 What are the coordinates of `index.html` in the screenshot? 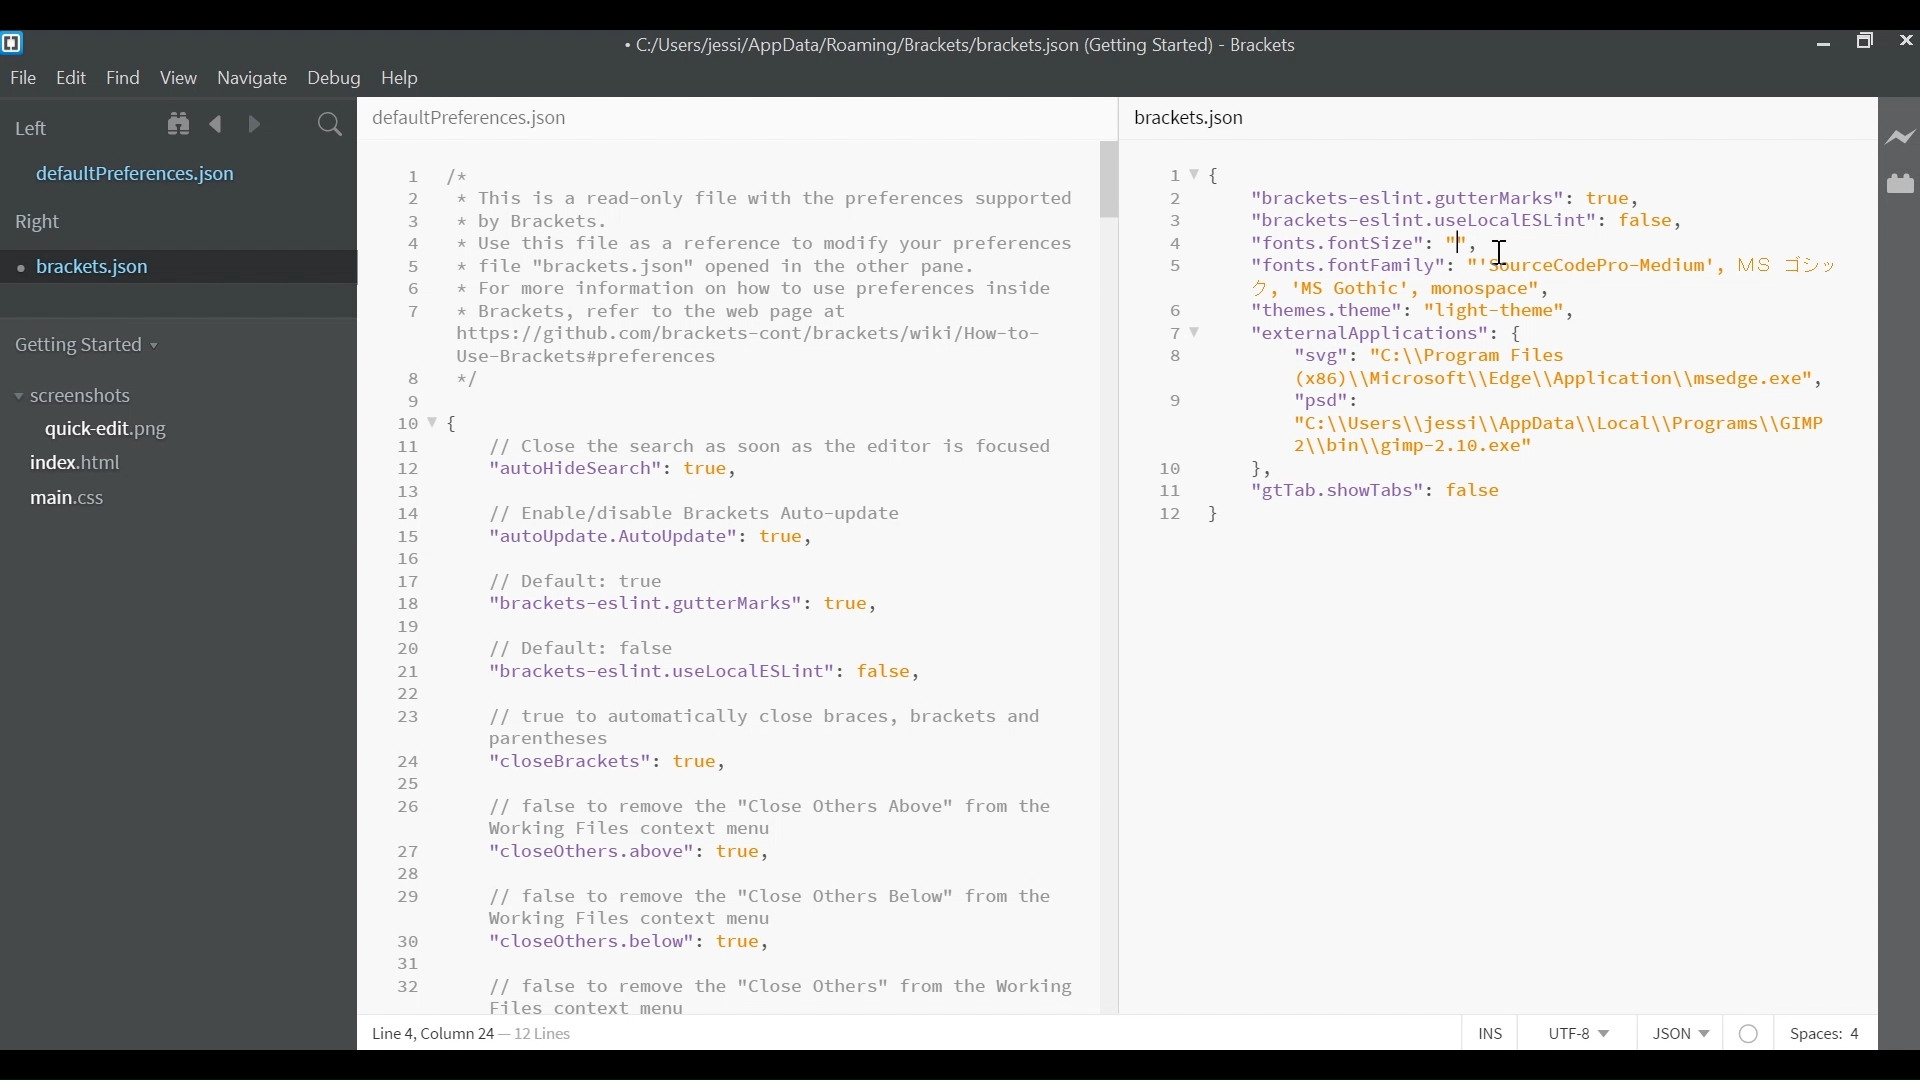 It's located at (83, 464).